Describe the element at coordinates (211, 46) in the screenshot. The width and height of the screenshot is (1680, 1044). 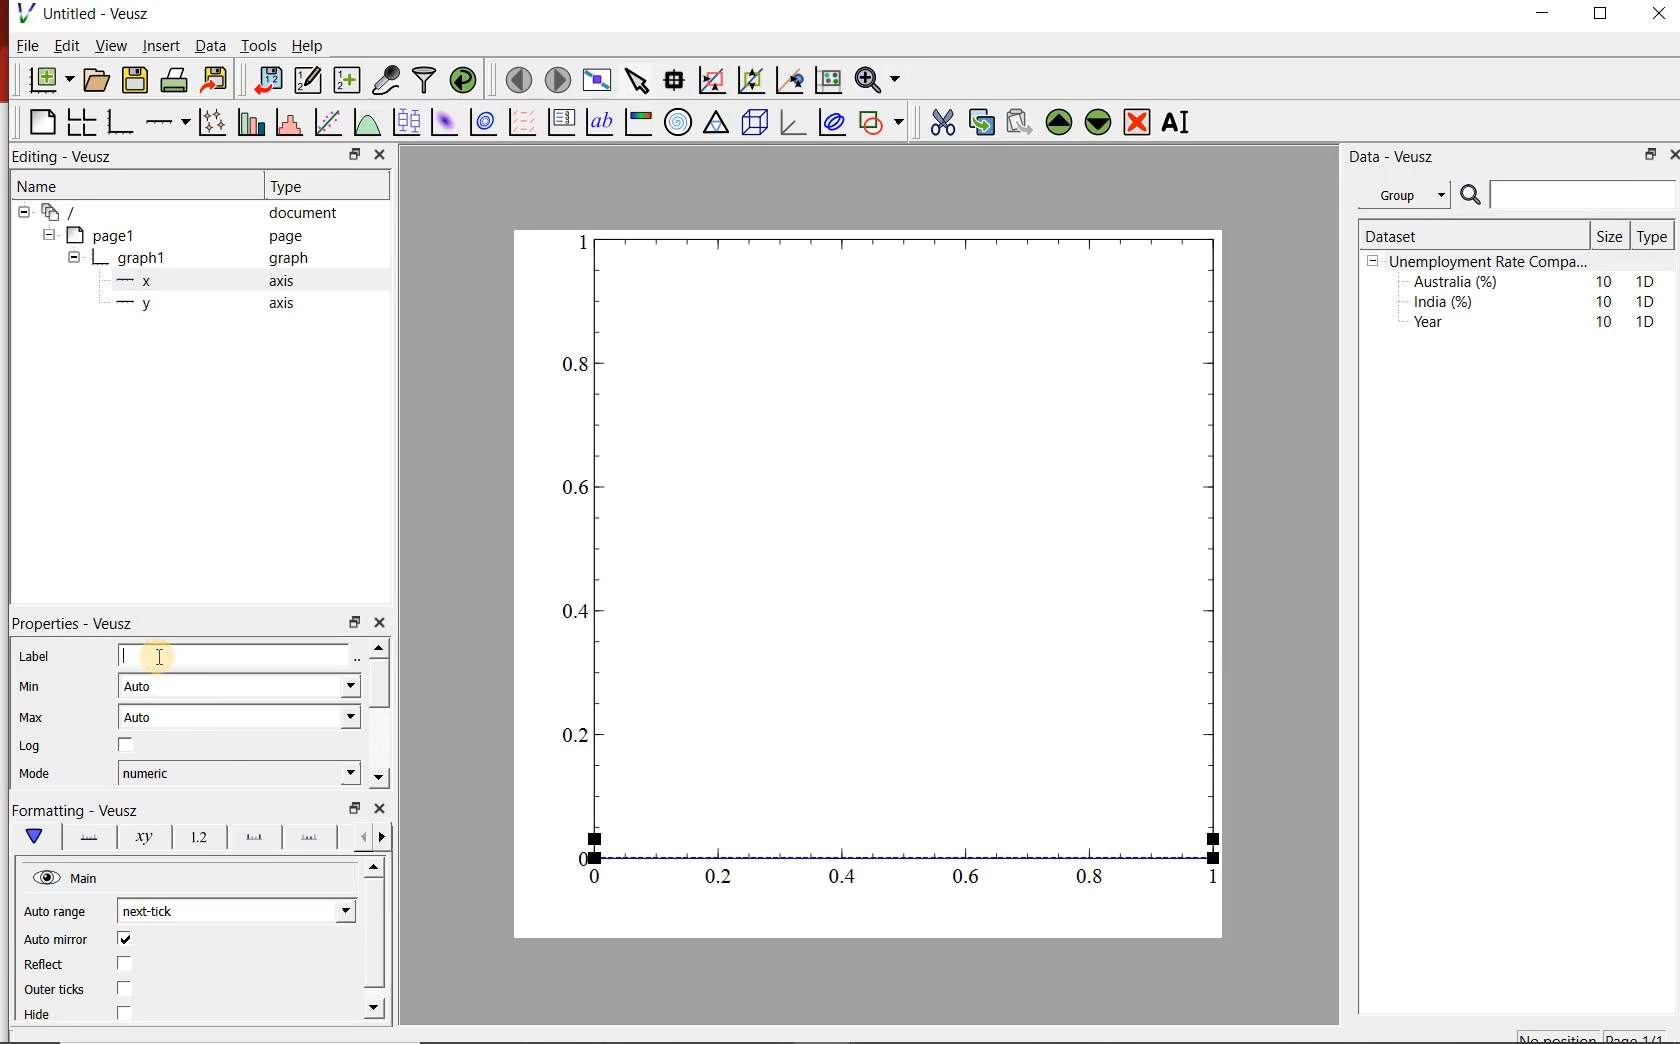
I see `Data` at that location.